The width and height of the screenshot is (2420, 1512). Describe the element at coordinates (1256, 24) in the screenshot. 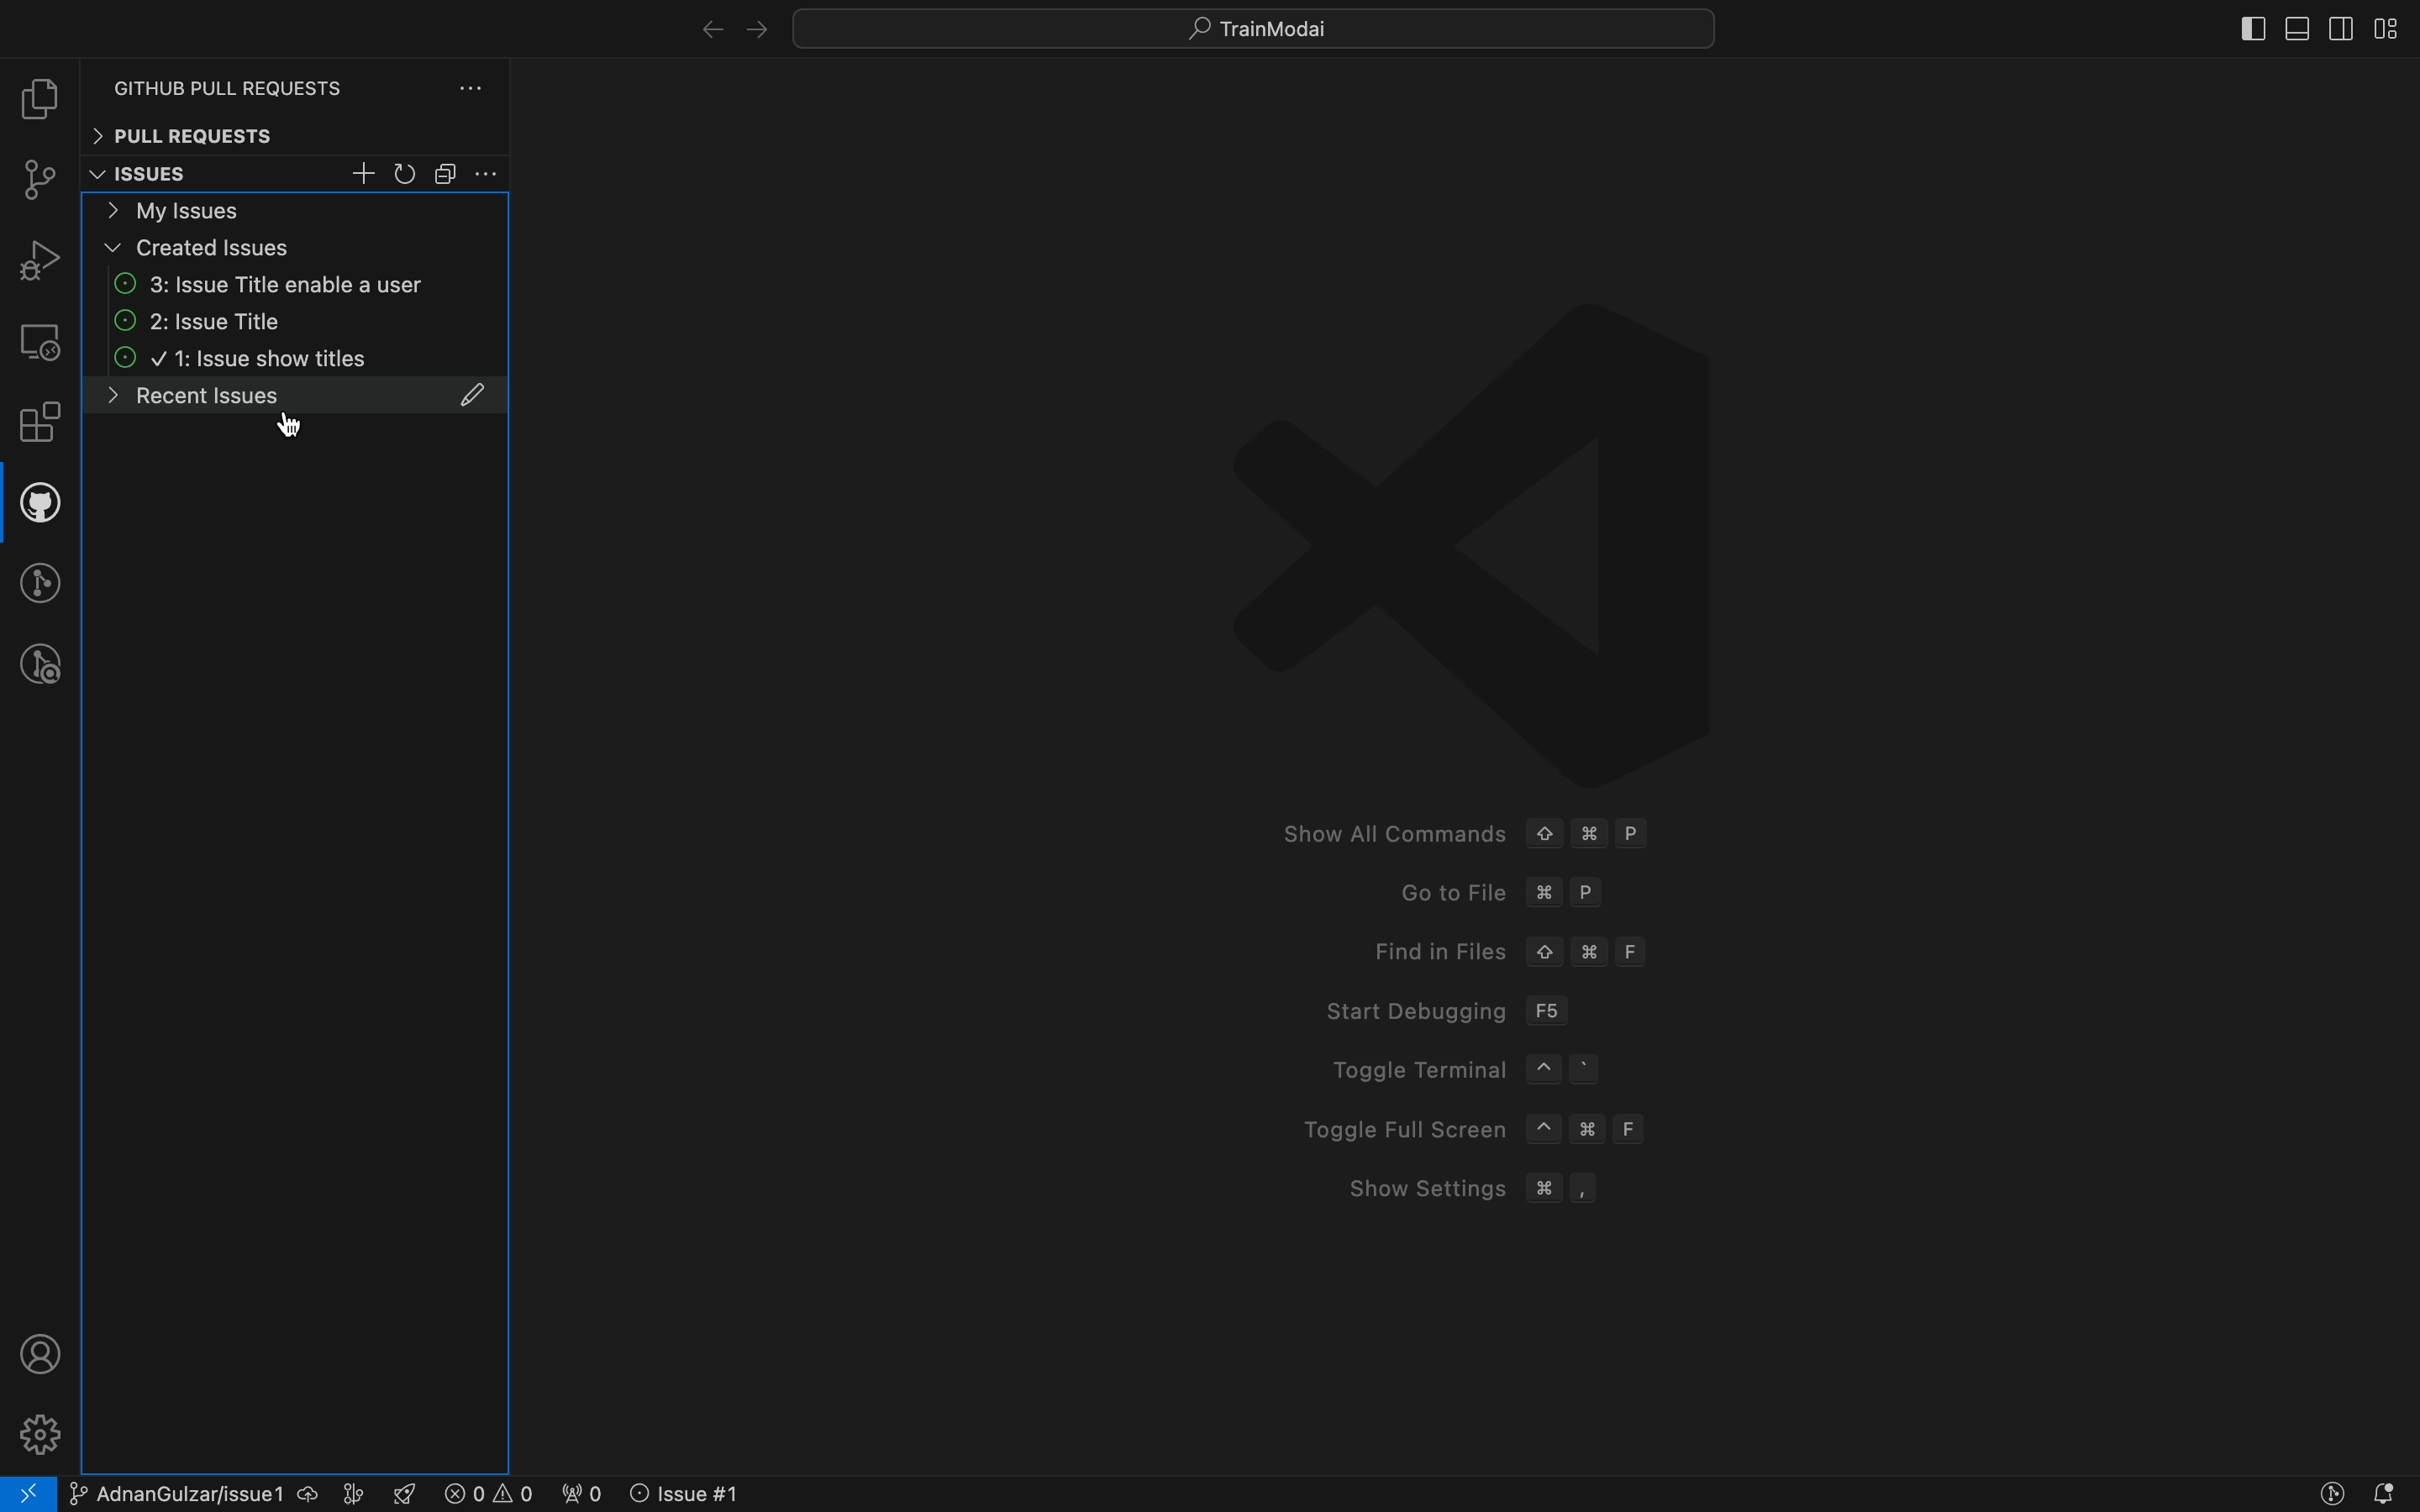

I see `quick menu` at that location.